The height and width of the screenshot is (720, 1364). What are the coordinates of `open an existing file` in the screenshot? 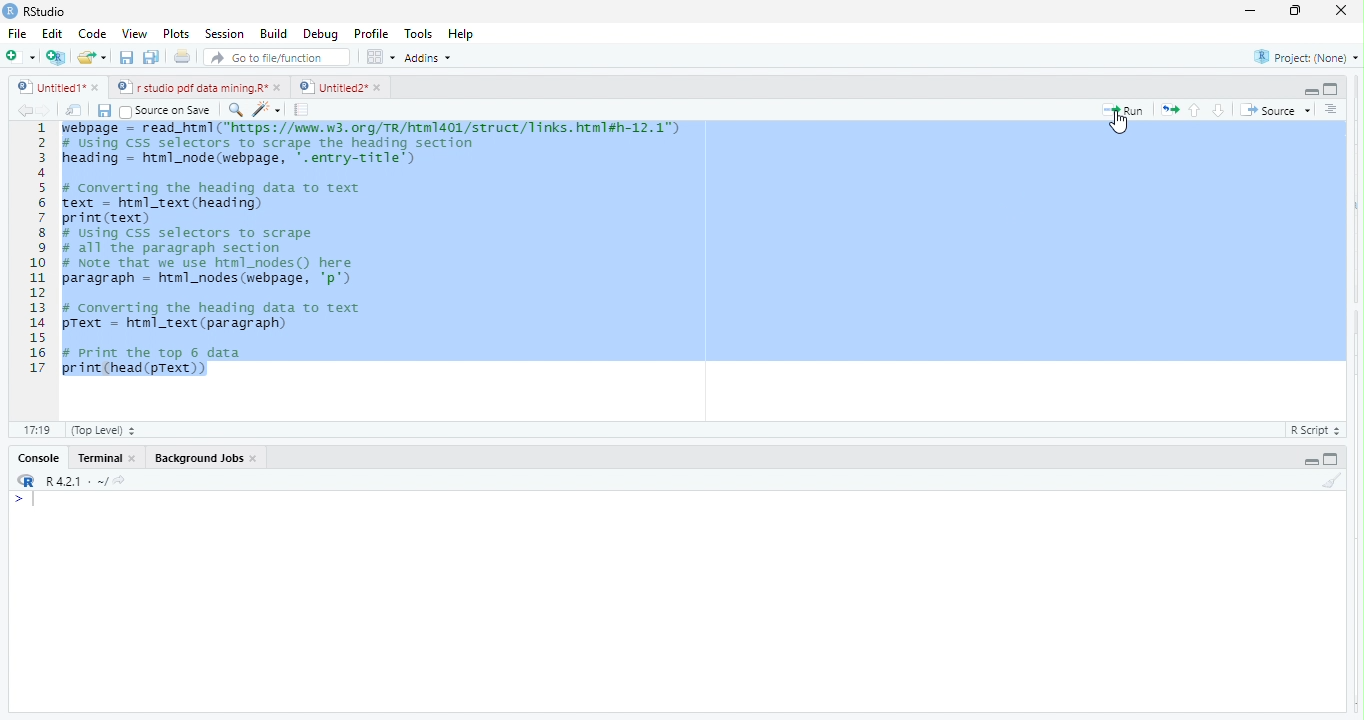 It's located at (93, 56).